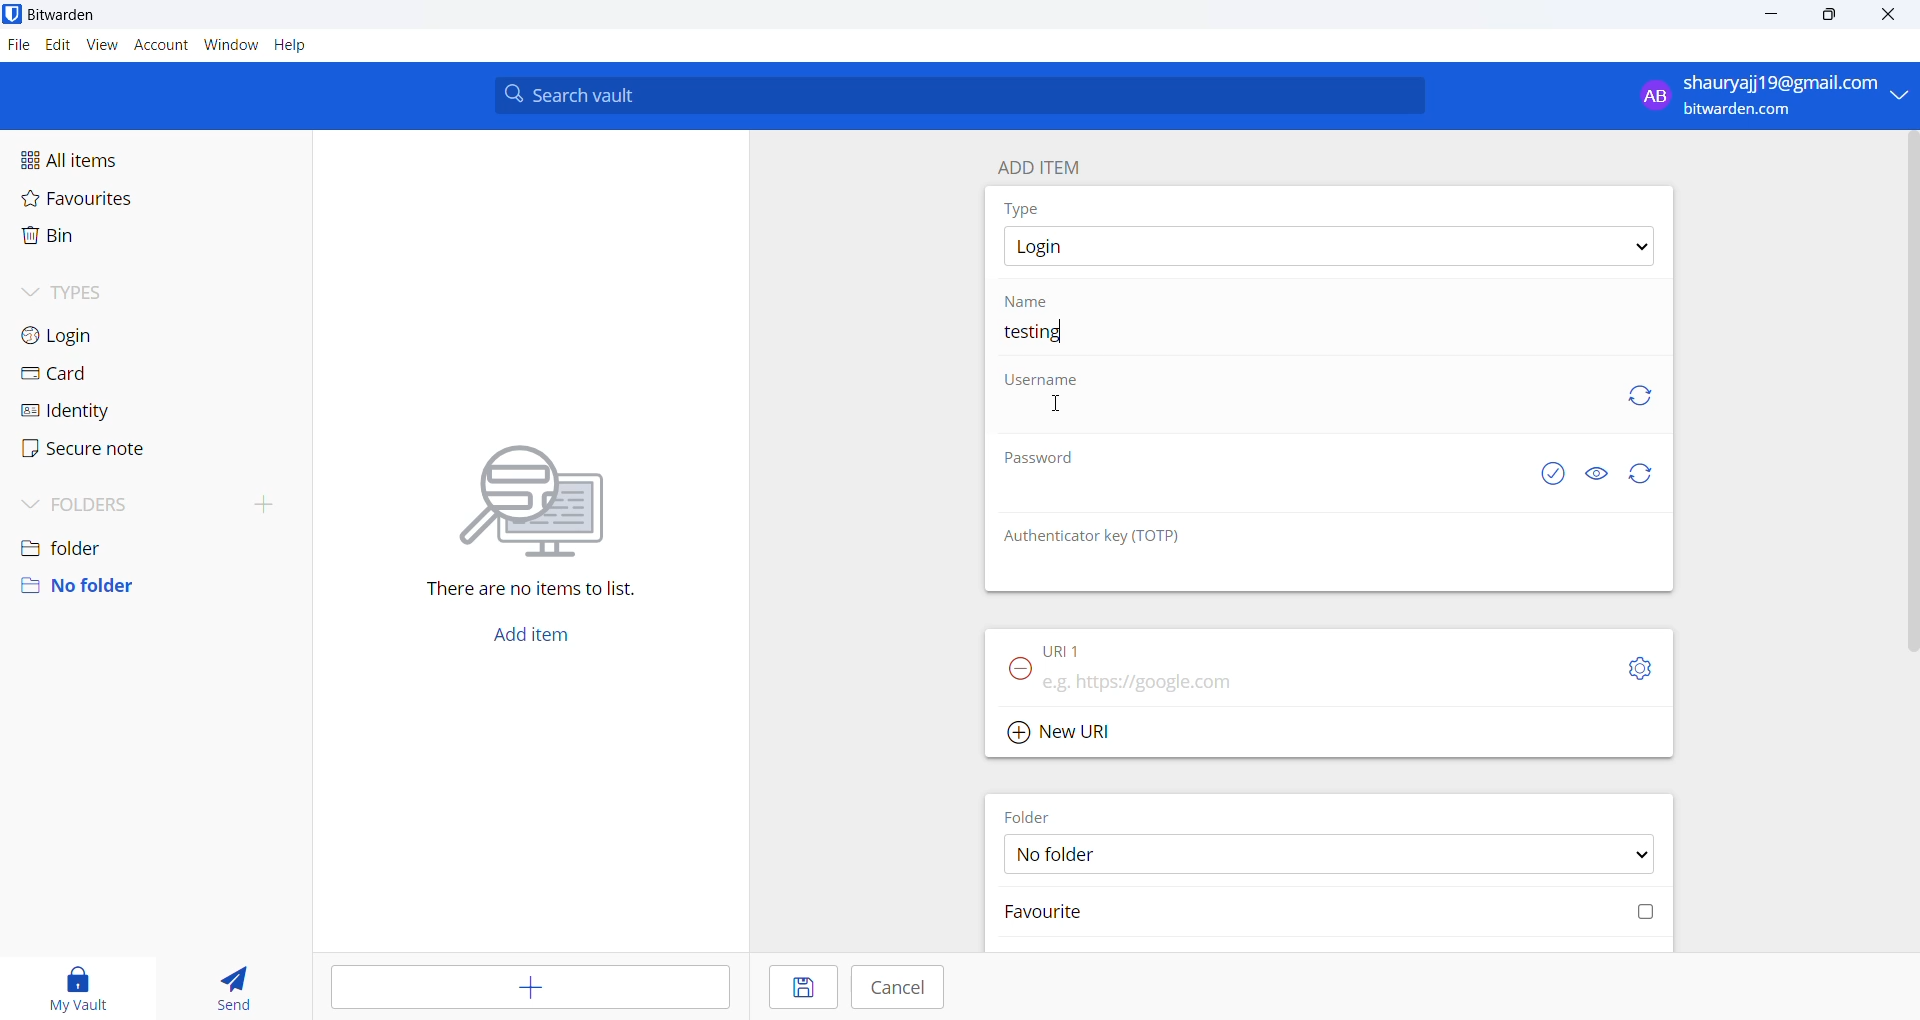  I want to click on URL 1, so click(1098, 649).